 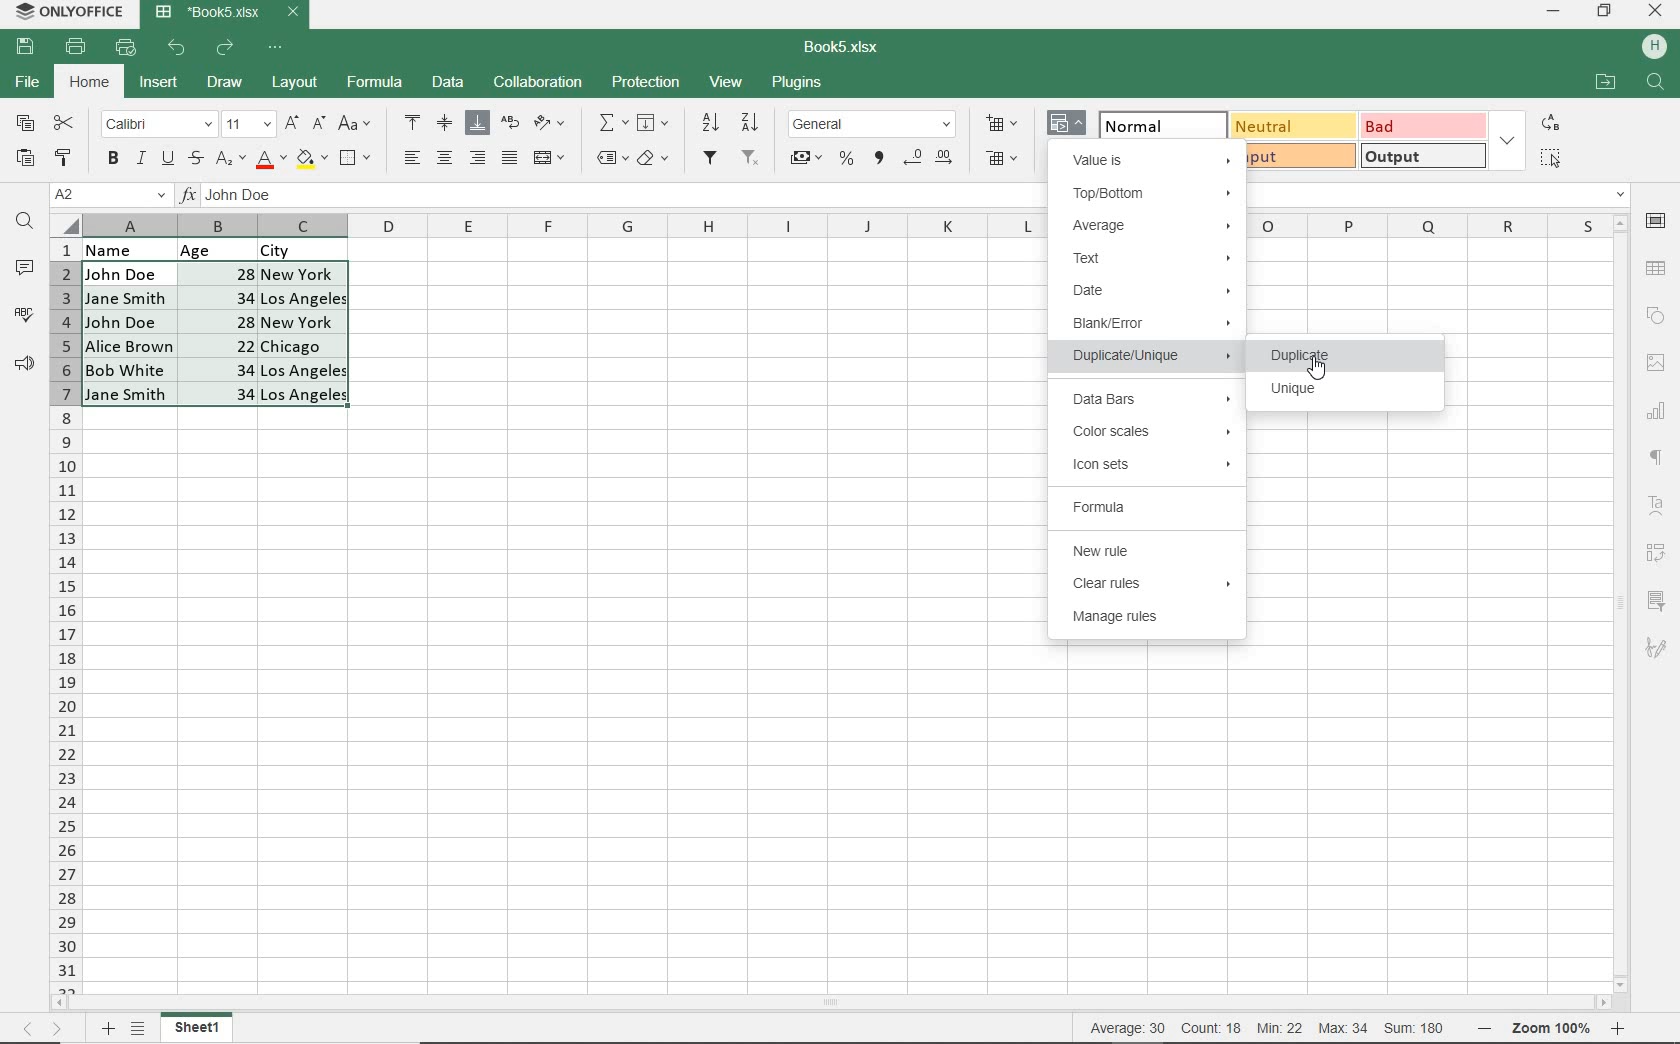 What do you see at coordinates (292, 84) in the screenshot?
I see `LAYOUT` at bounding box center [292, 84].